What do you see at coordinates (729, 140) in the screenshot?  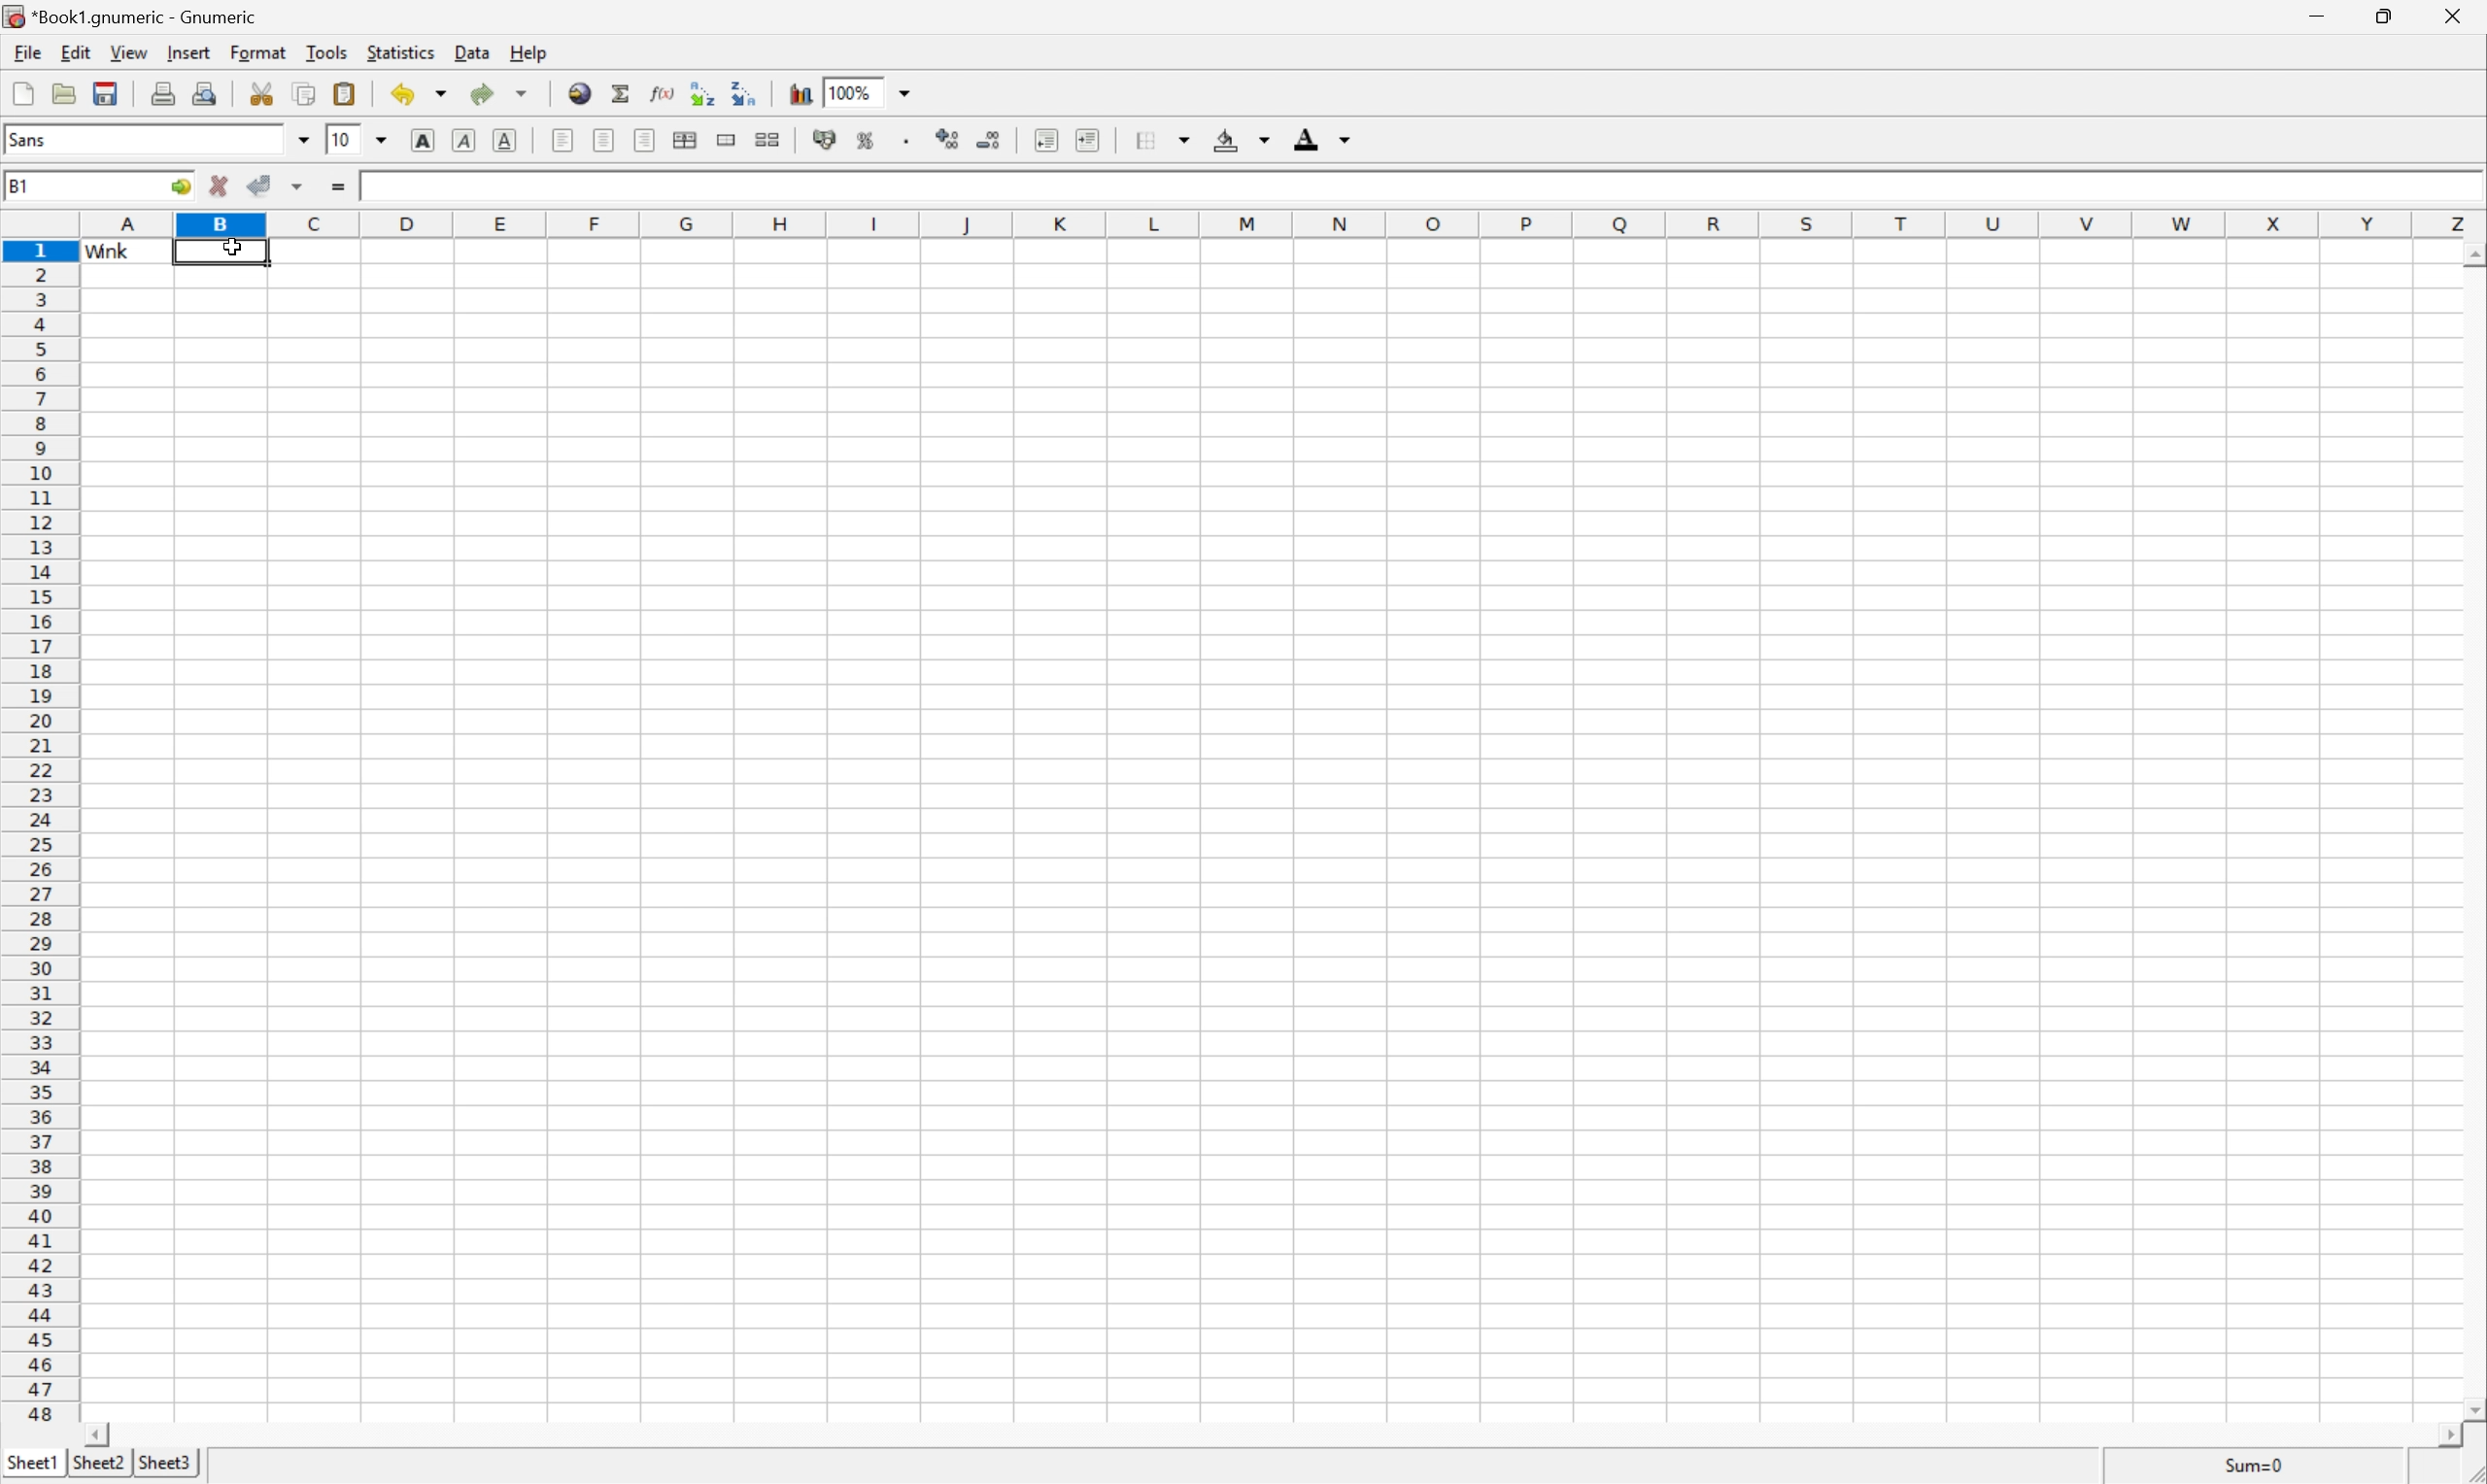 I see `split range of cells` at bounding box center [729, 140].